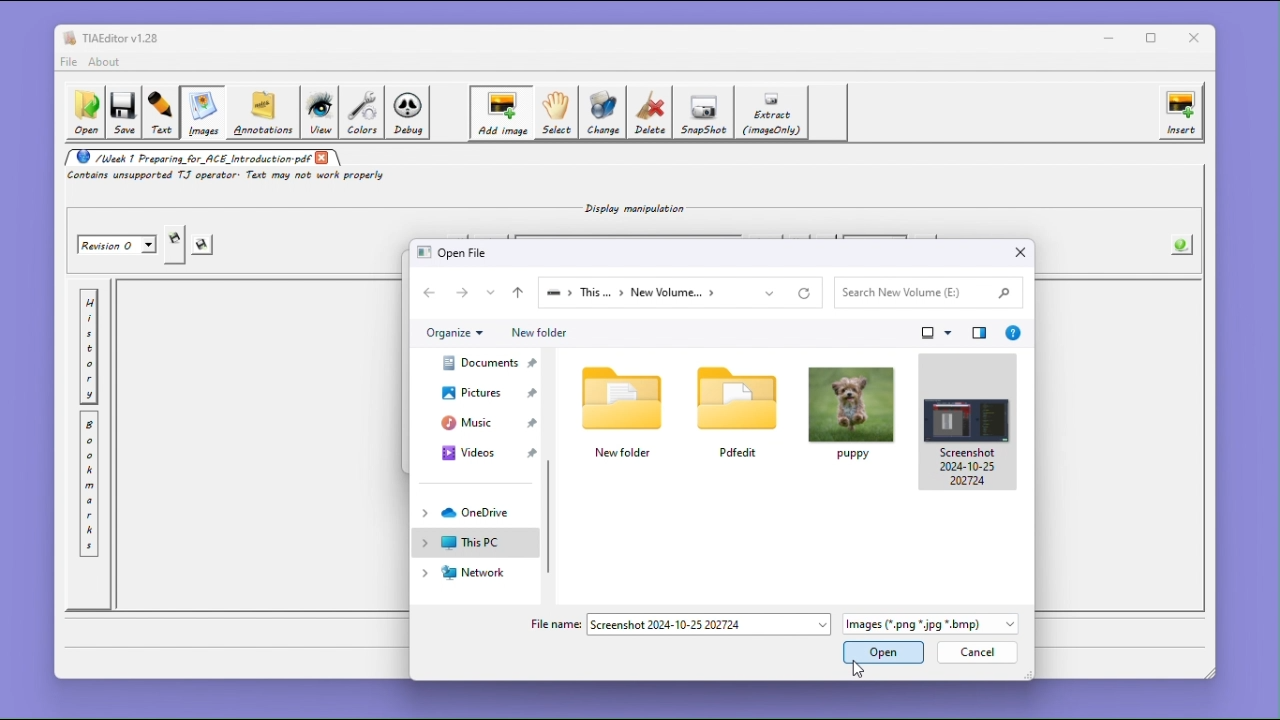 This screenshot has height=720, width=1280. Describe the element at coordinates (480, 392) in the screenshot. I see `pictures` at that location.